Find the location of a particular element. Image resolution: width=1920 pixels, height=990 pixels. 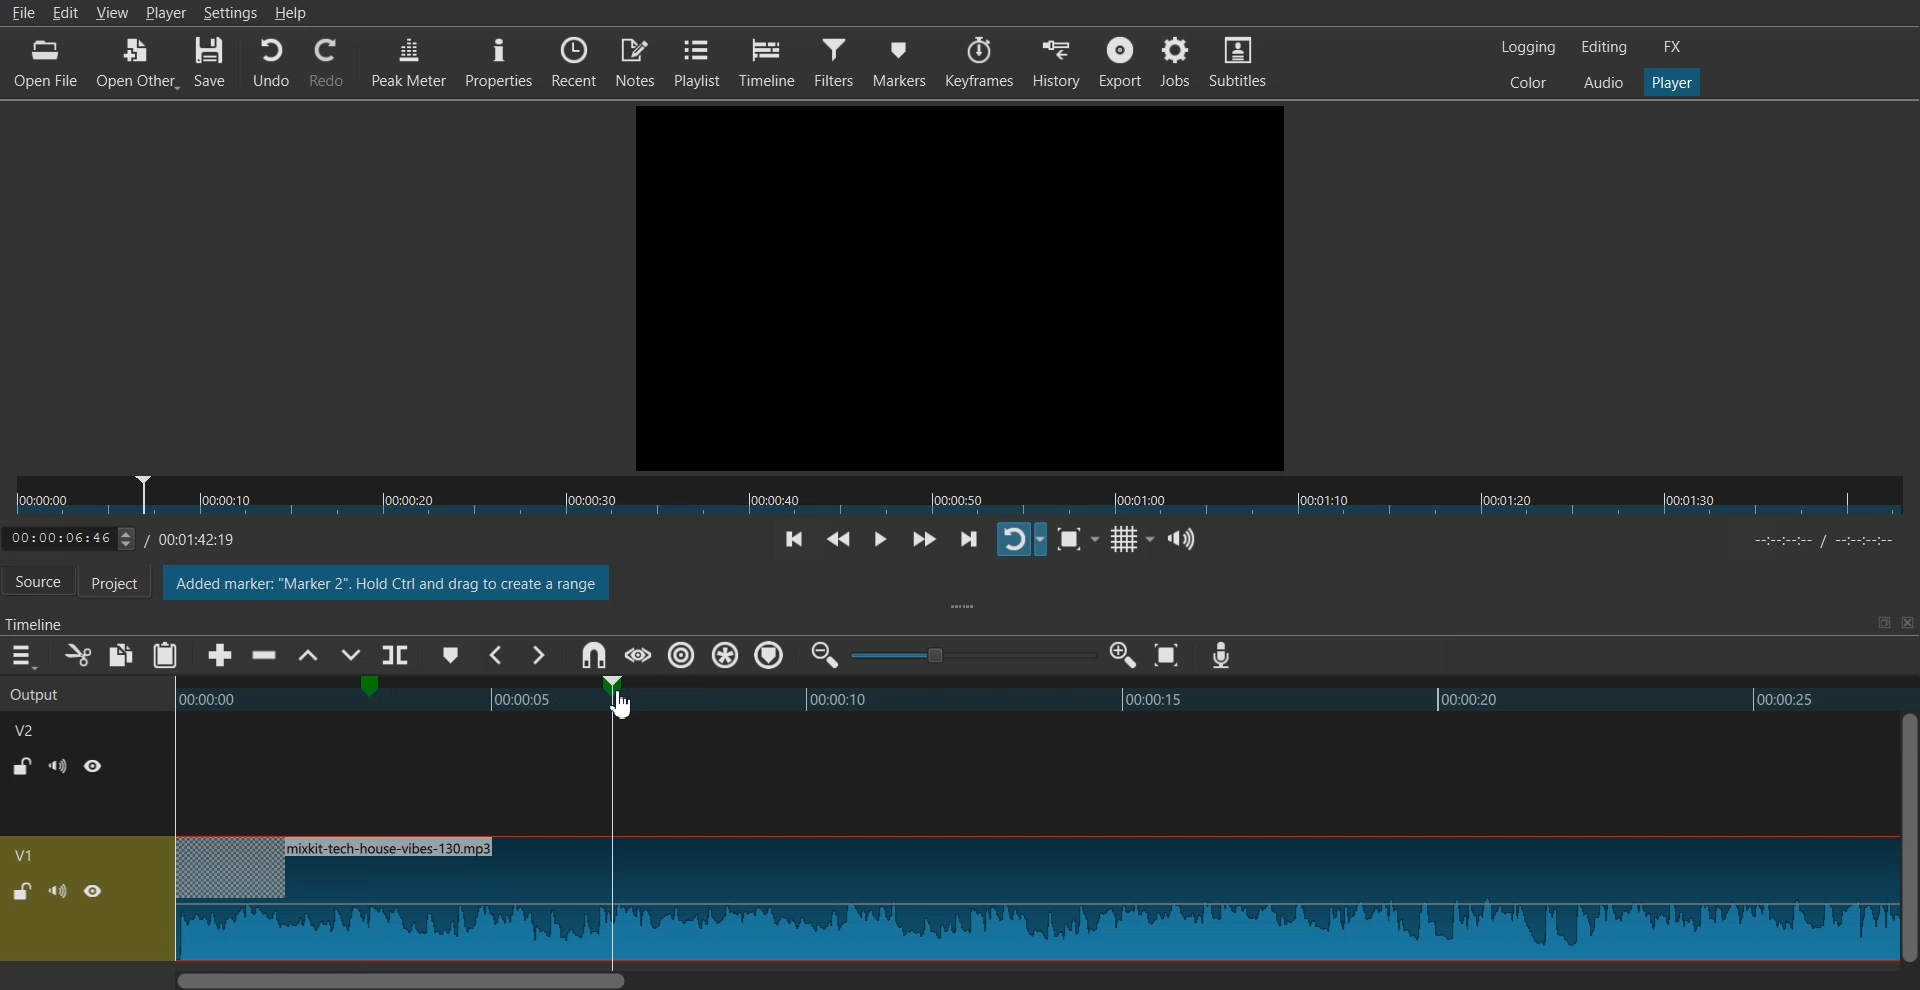

Keyframes is located at coordinates (980, 62).